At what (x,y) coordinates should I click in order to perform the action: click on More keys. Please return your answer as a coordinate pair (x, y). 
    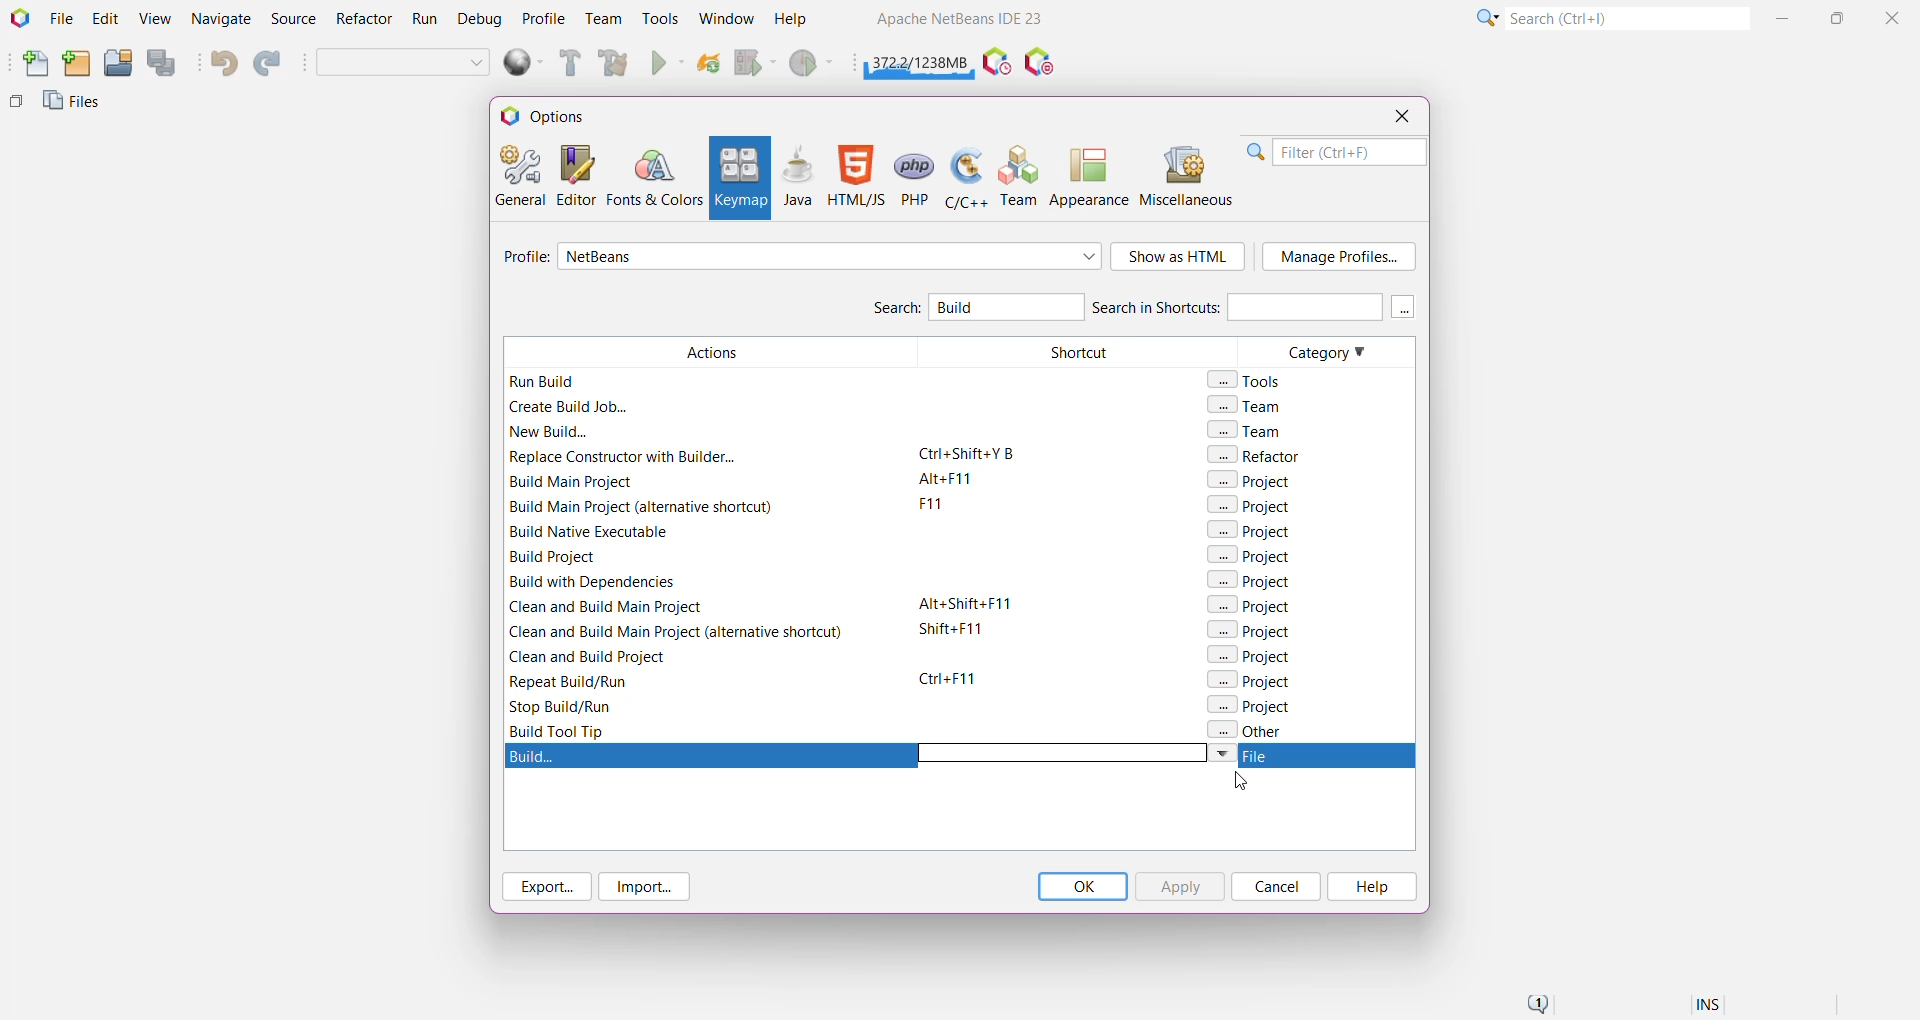
    Looking at the image, I should click on (1404, 307).